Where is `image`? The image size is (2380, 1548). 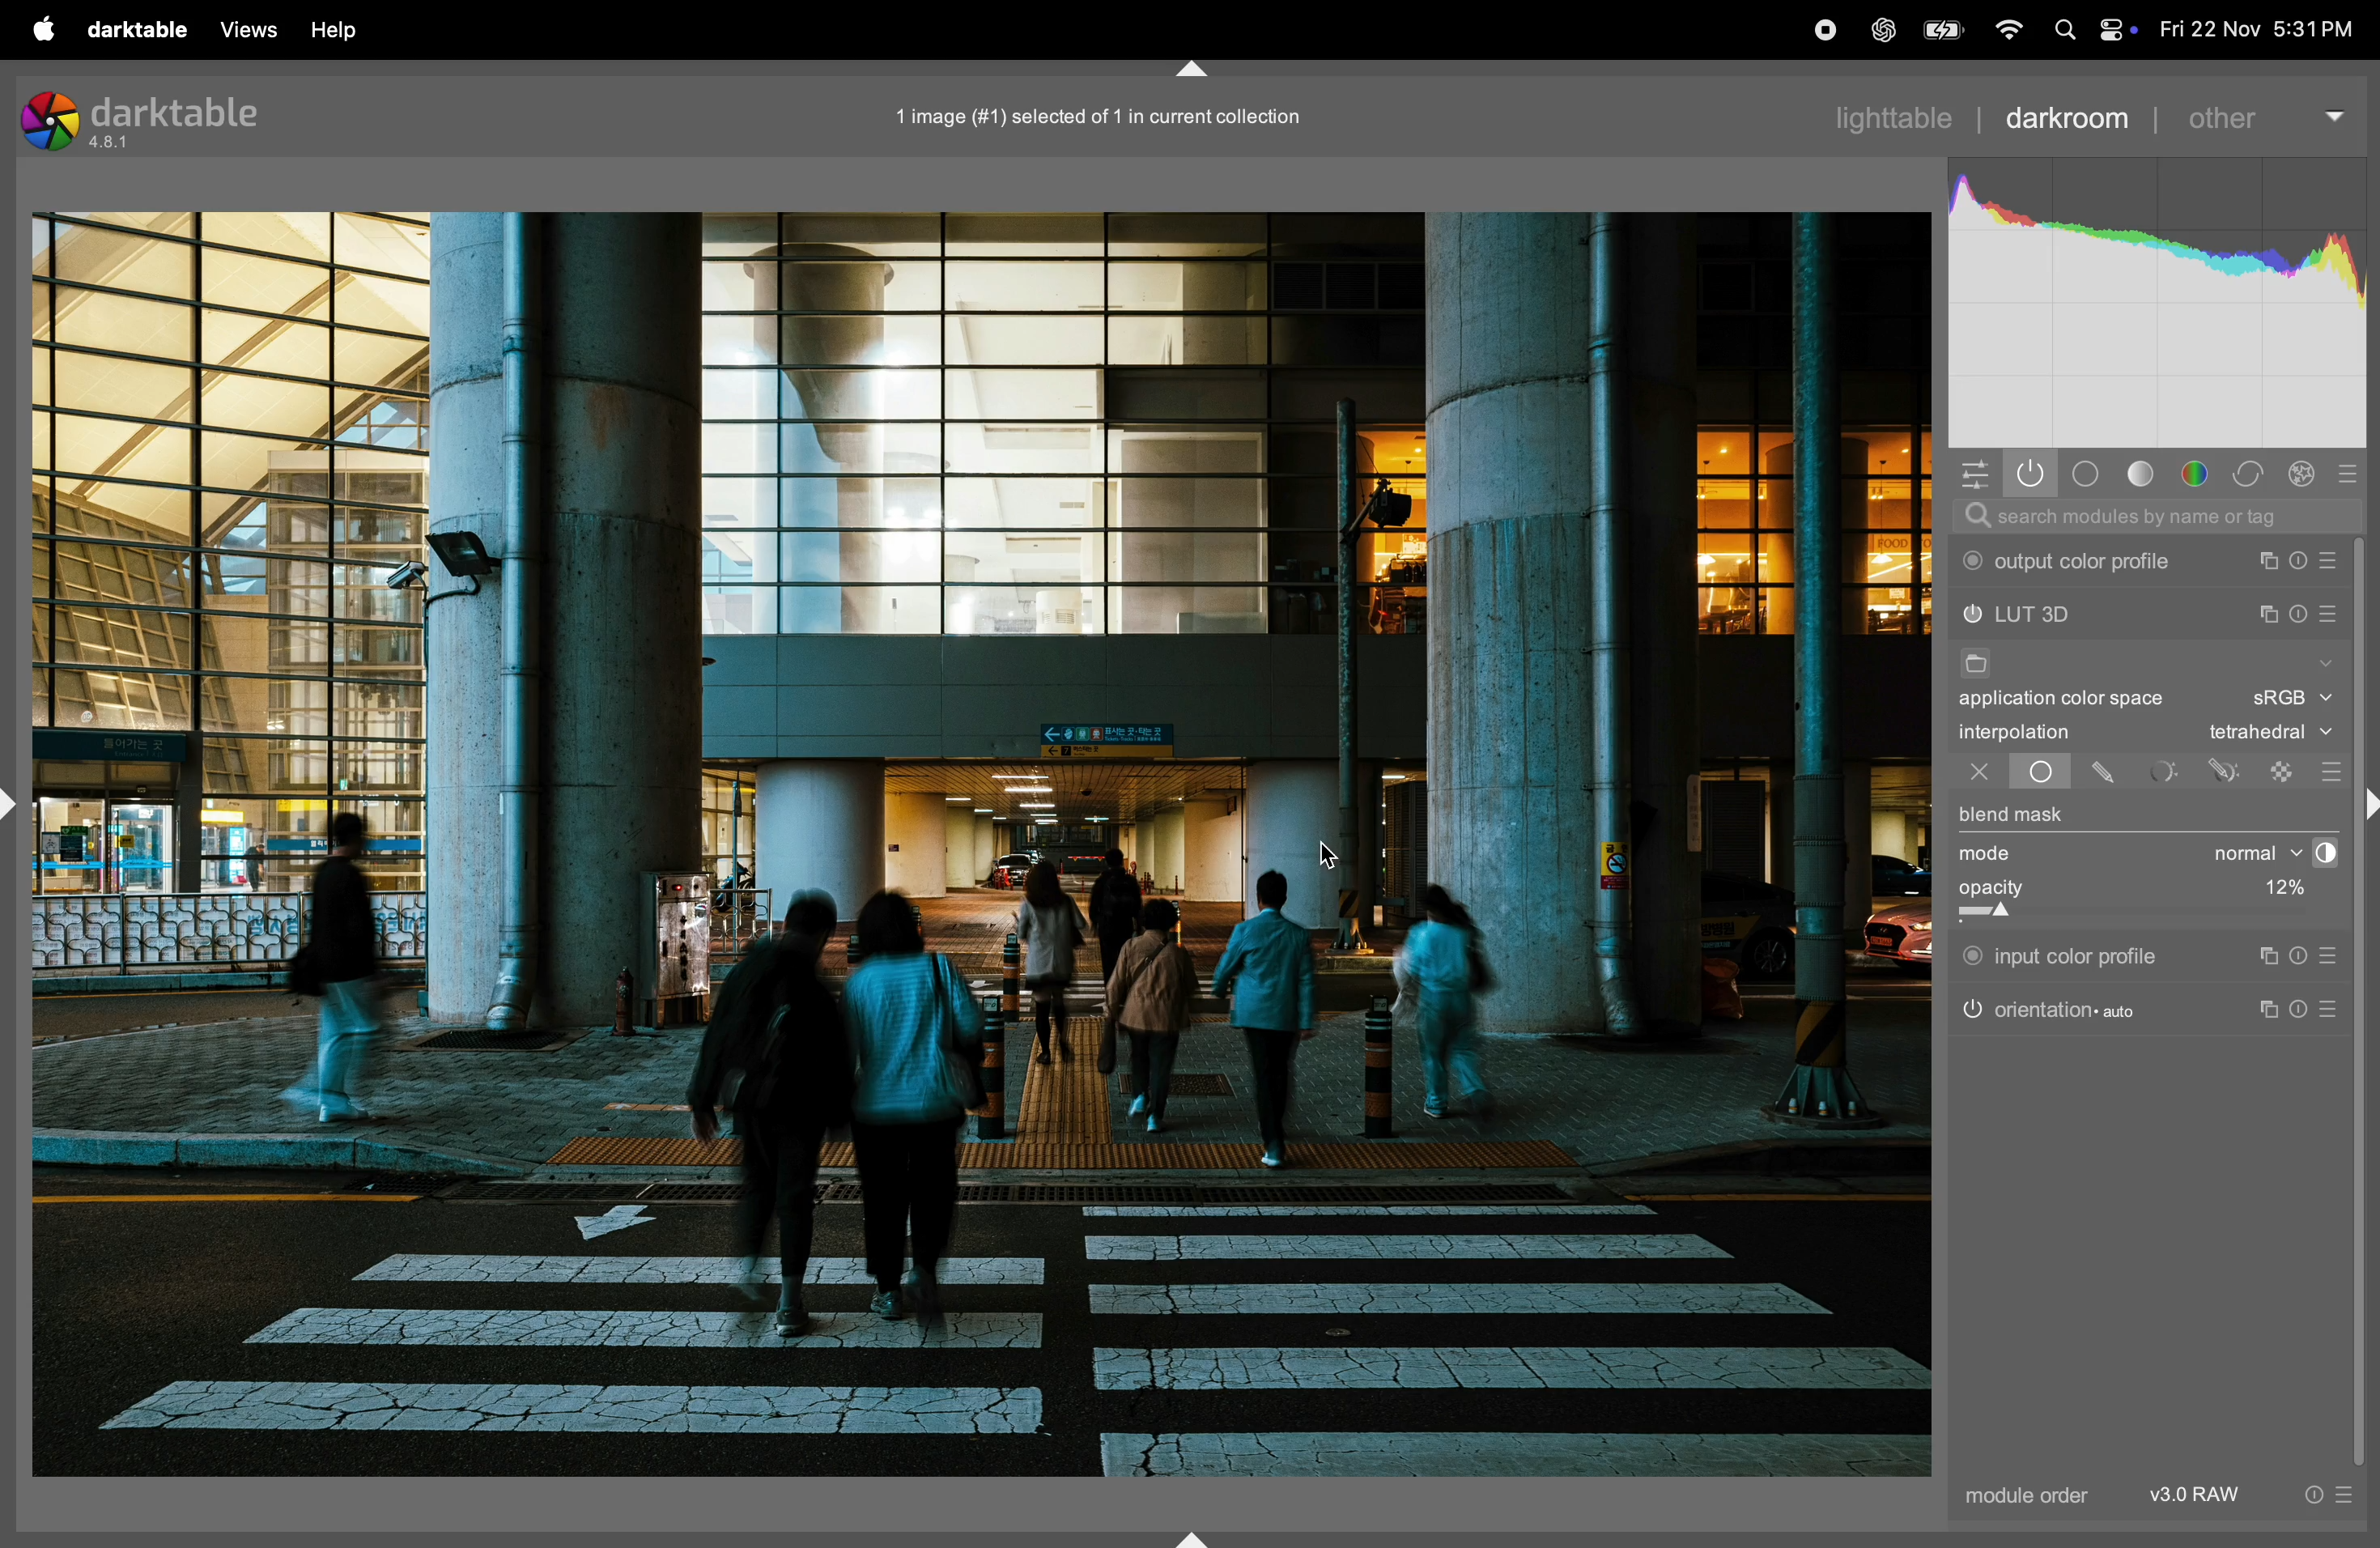
image is located at coordinates (982, 843).